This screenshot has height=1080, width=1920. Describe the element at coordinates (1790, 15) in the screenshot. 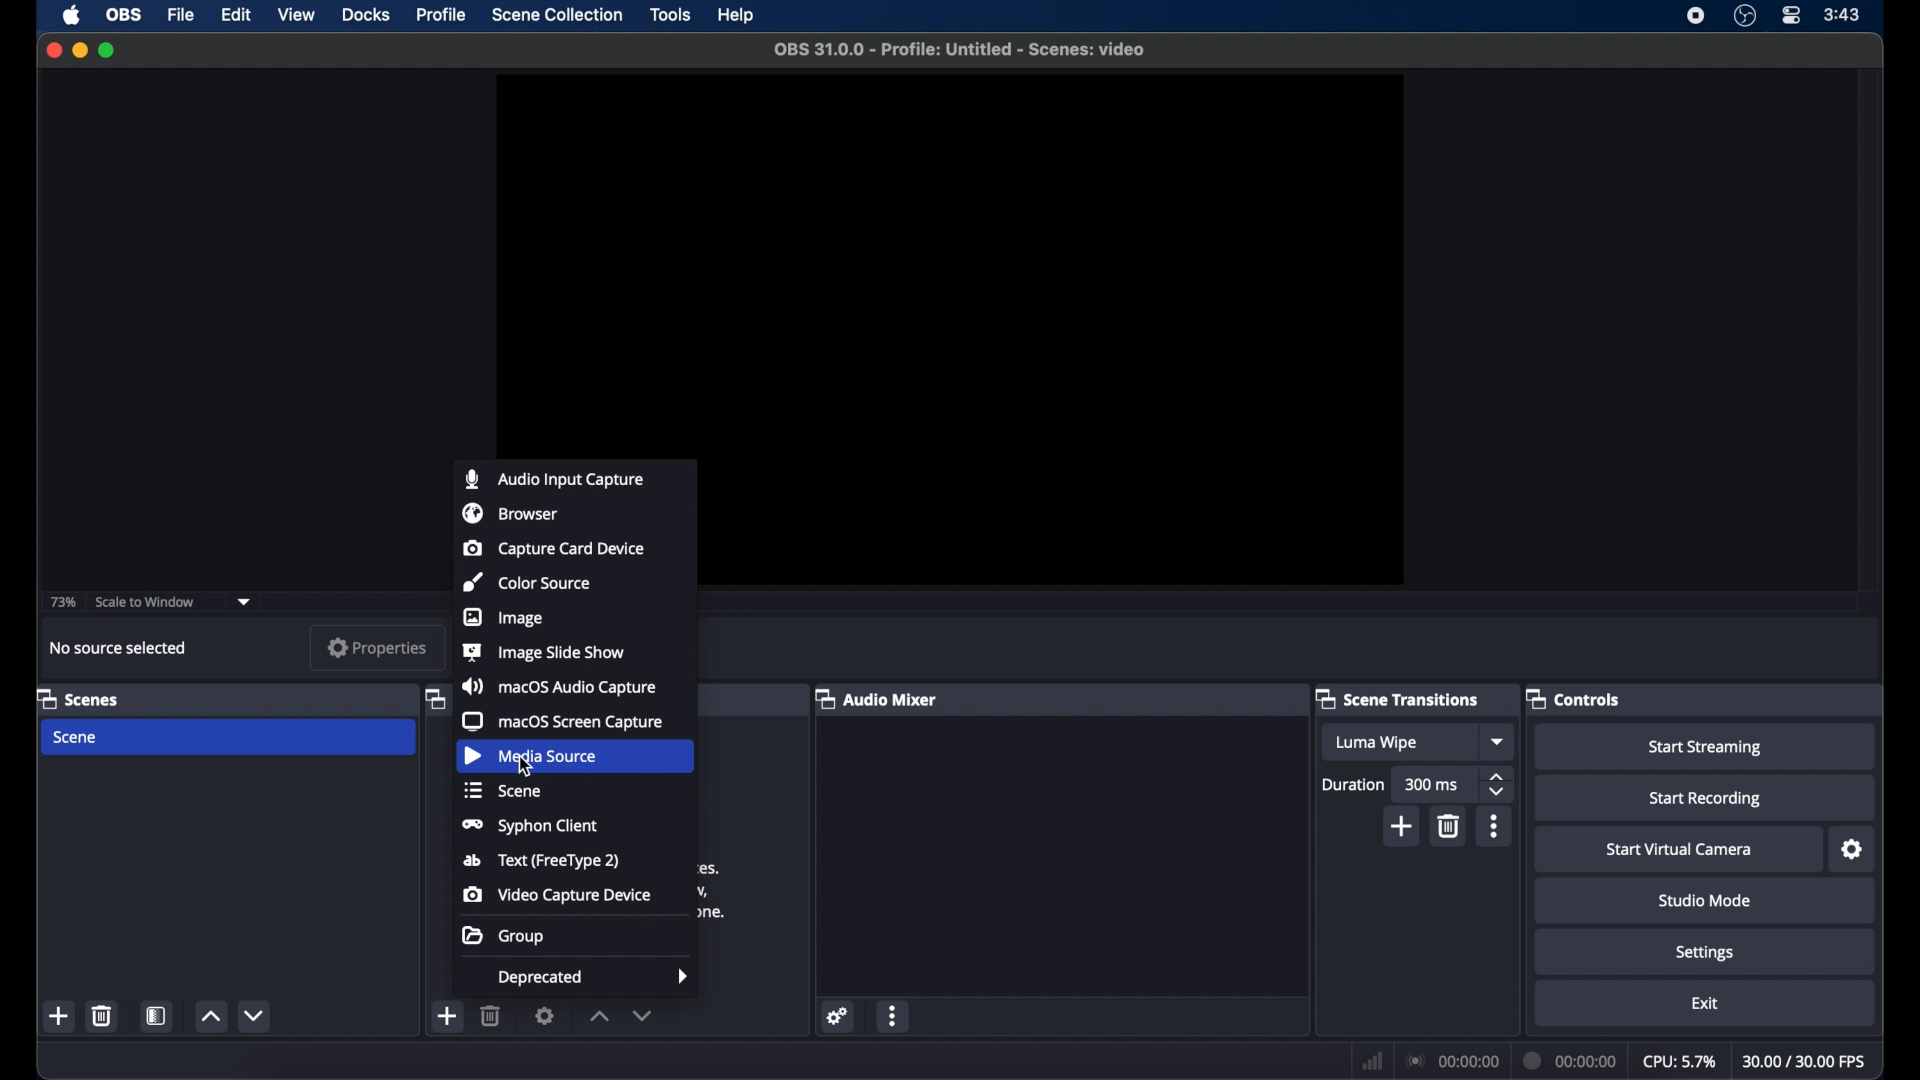

I see `control center` at that location.